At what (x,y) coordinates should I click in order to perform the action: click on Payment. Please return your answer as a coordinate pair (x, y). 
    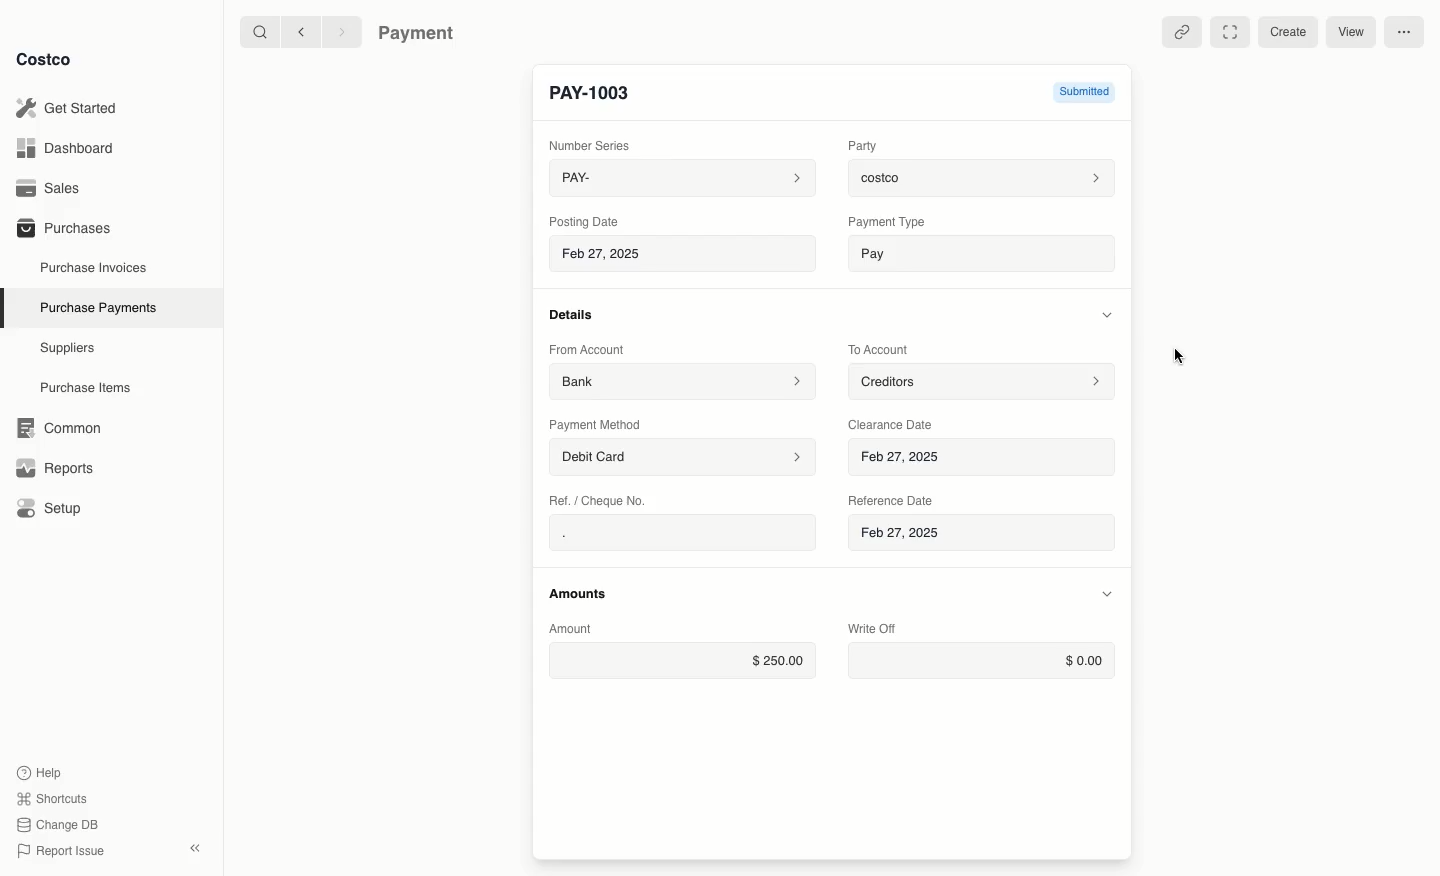
    Looking at the image, I should click on (421, 35).